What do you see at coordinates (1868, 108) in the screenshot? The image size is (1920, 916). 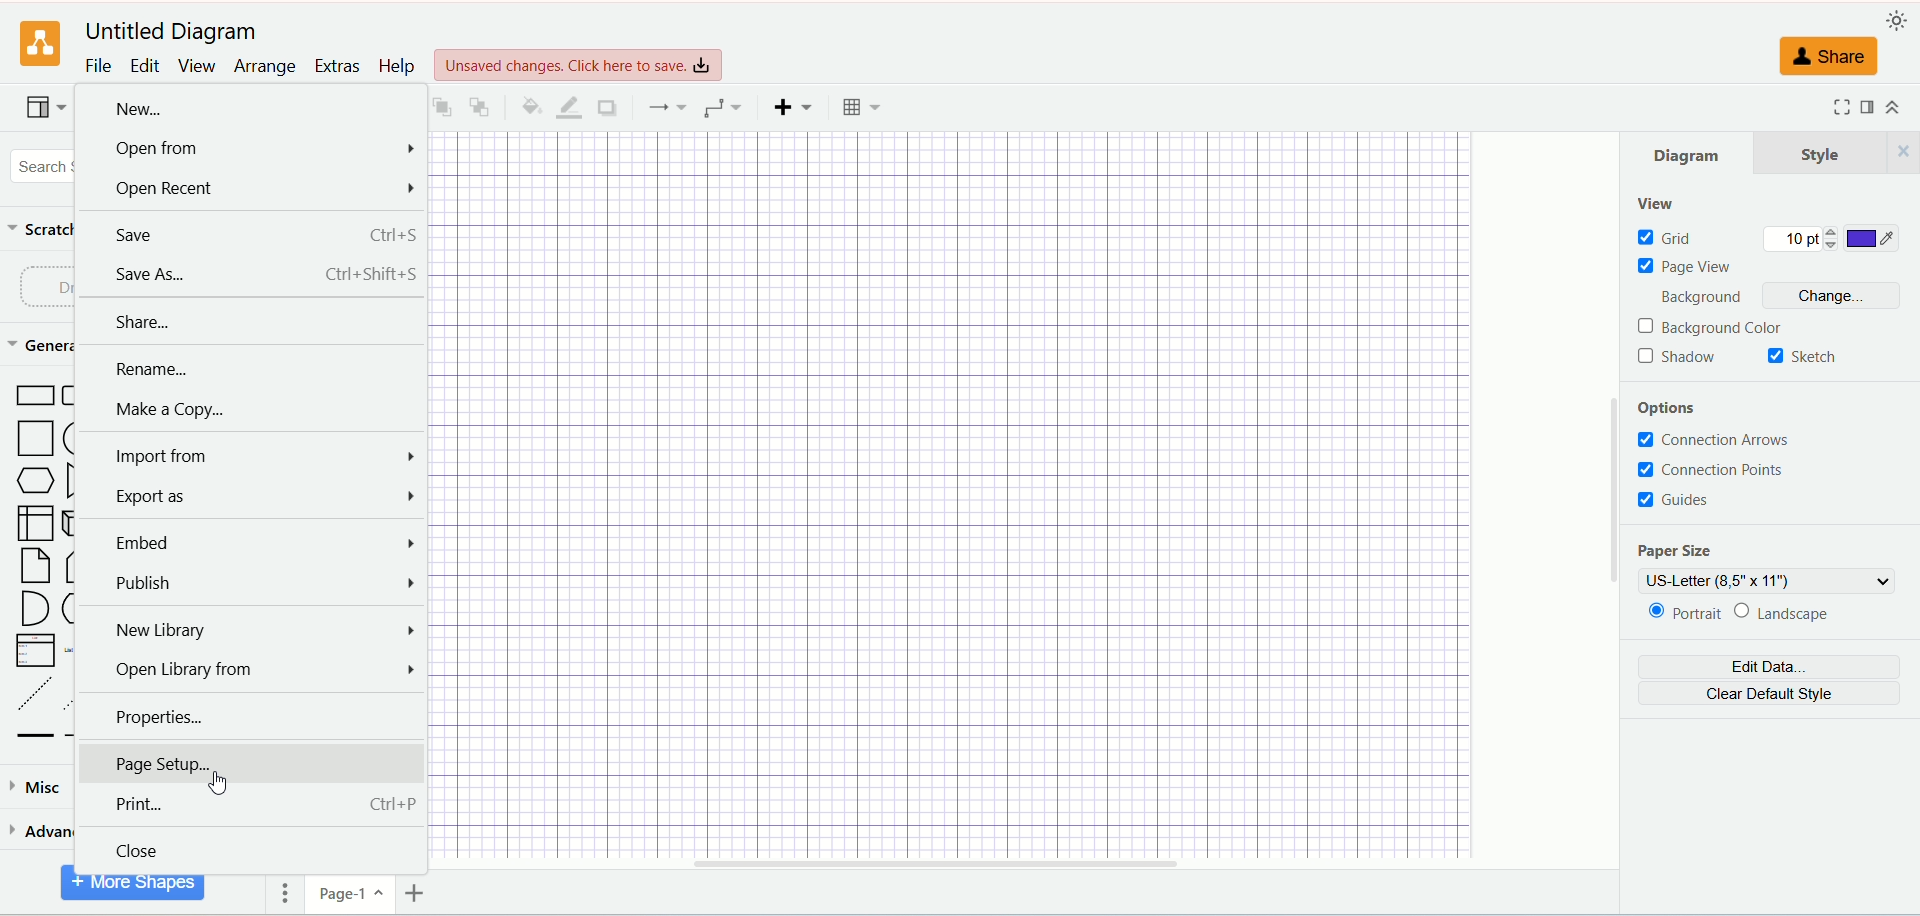 I see `format` at bounding box center [1868, 108].